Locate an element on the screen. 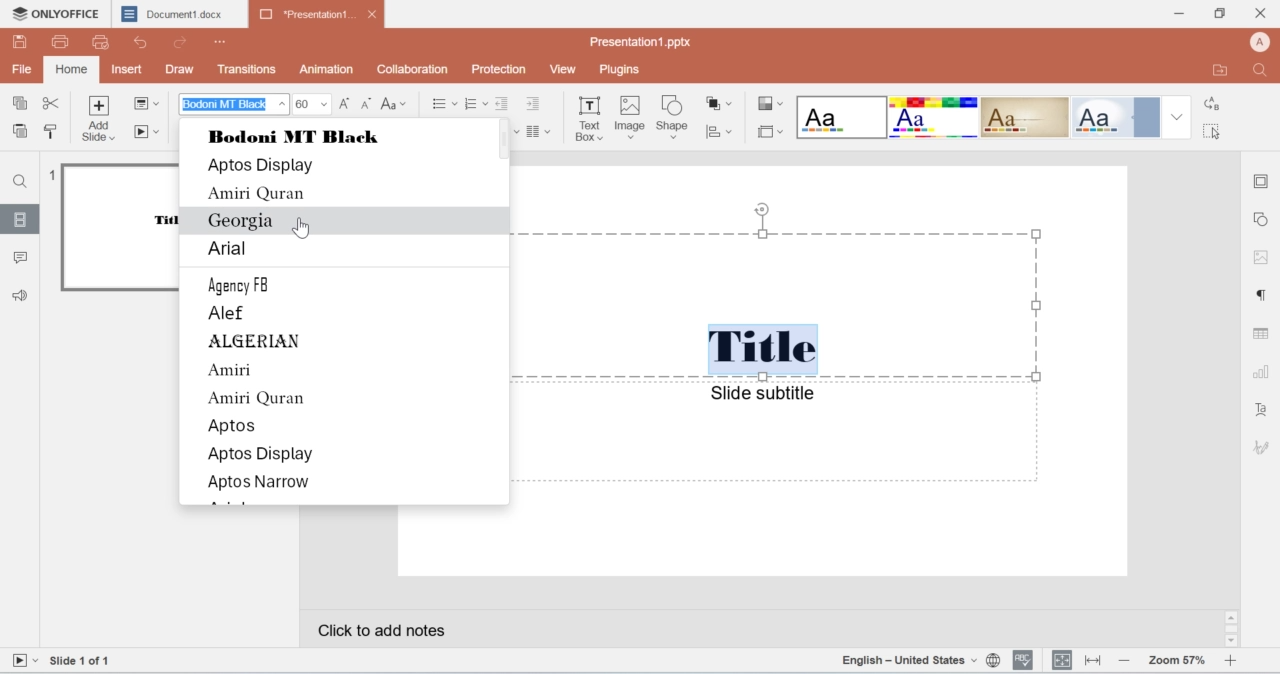 This screenshot has width=1280, height=674. a to b is located at coordinates (1210, 105).